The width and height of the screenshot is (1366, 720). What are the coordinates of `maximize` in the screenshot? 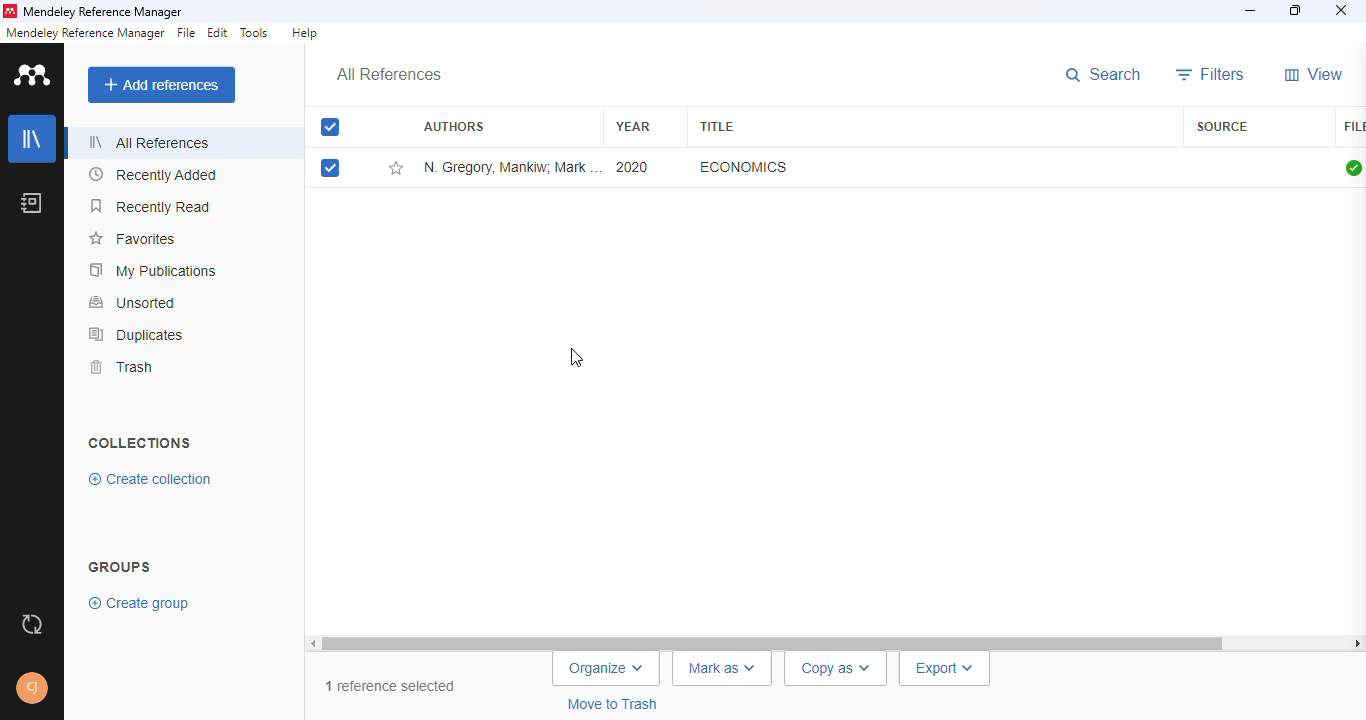 It's located at (1296, 10).